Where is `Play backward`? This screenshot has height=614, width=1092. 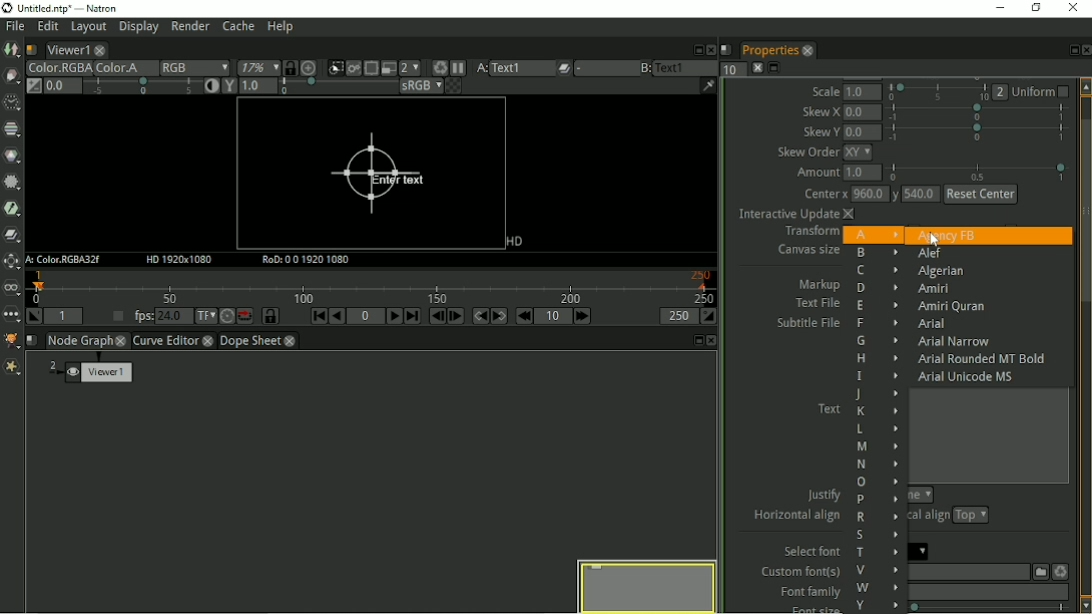 Play backward is located at coordinates (337, 316).